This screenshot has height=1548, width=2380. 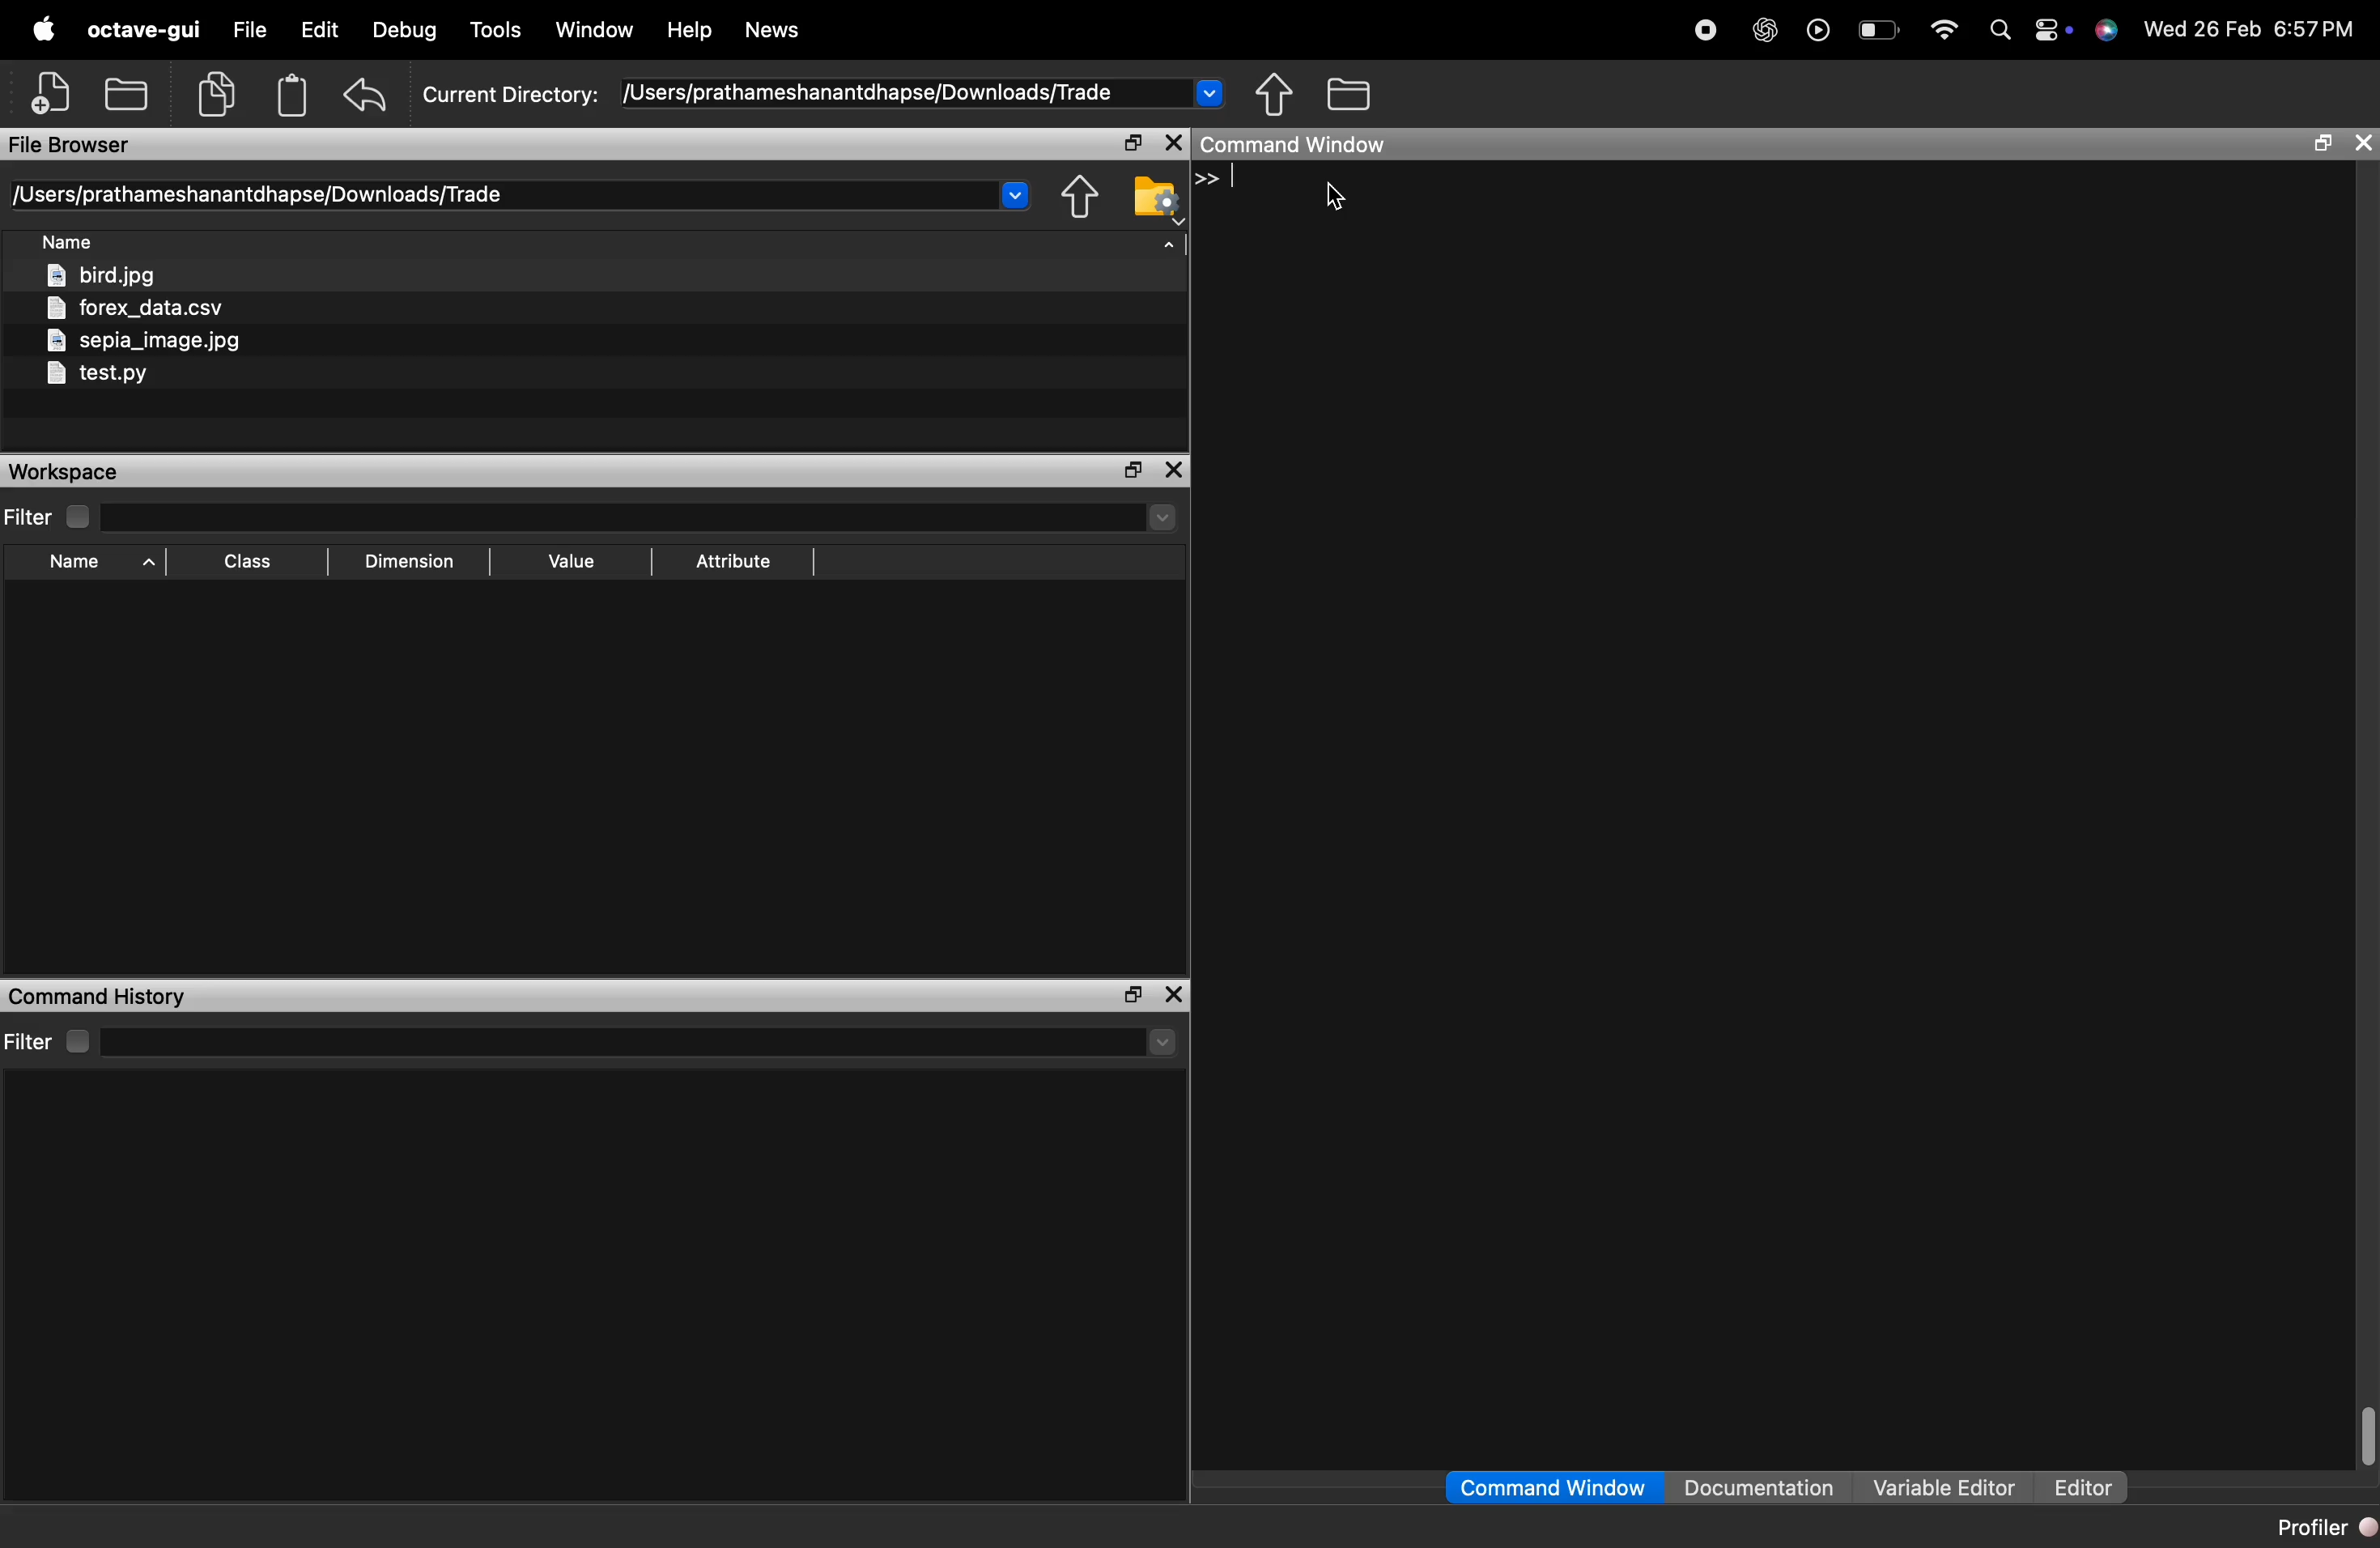 What do you see at coordinates (2323, 143) in the screenshot?
I see `maximize` at bounding box center [2323, 143].